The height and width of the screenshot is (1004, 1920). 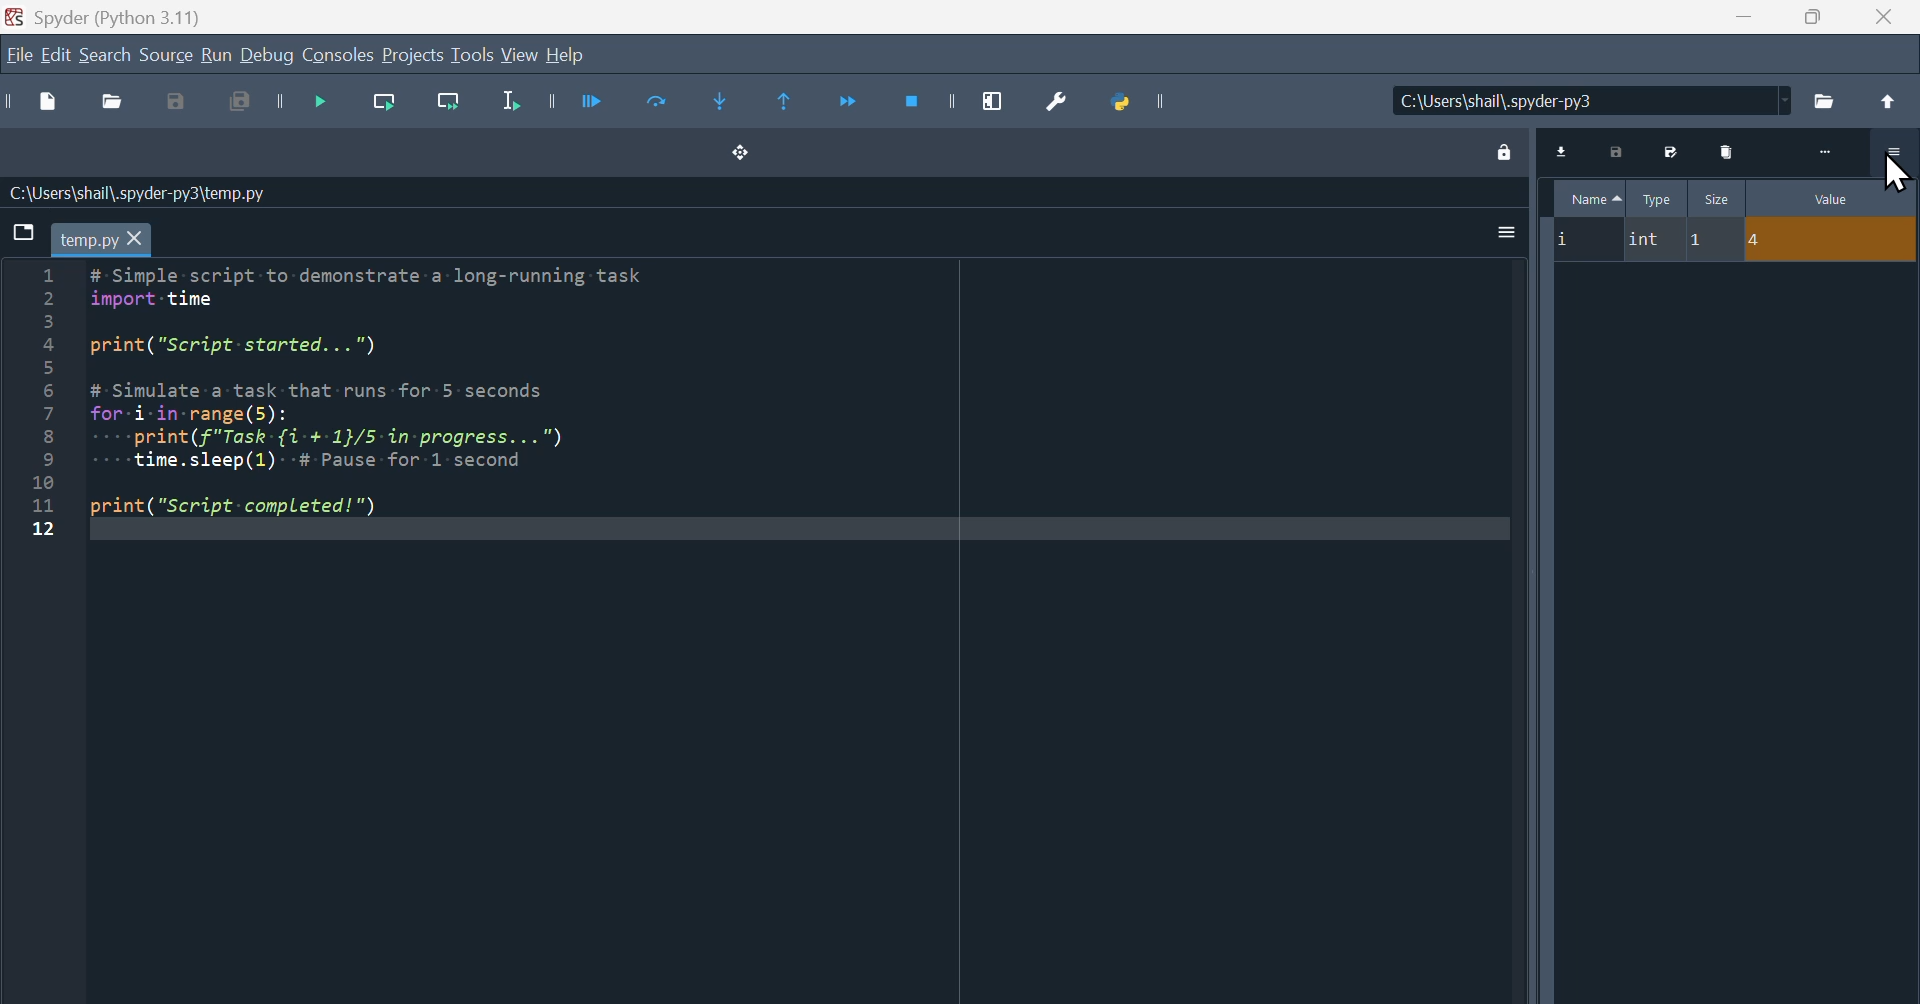 What do you see at coordinates (414, 53) in the screenshot?
I see `Projects` at bounding box center [414, 53].